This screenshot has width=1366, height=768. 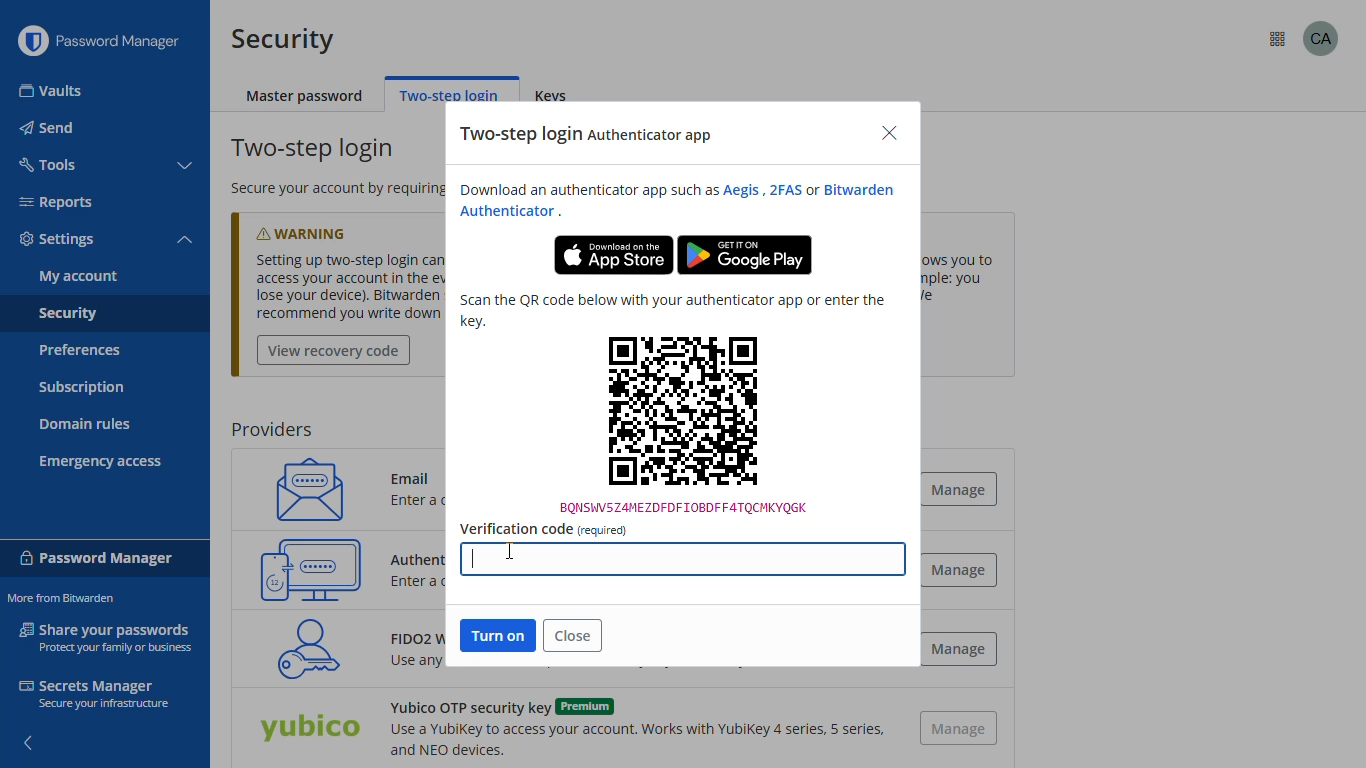 What do you see at coordinates (1321, 38) in the screenshot?
I see `profile` at bounding box center [1321, 38].